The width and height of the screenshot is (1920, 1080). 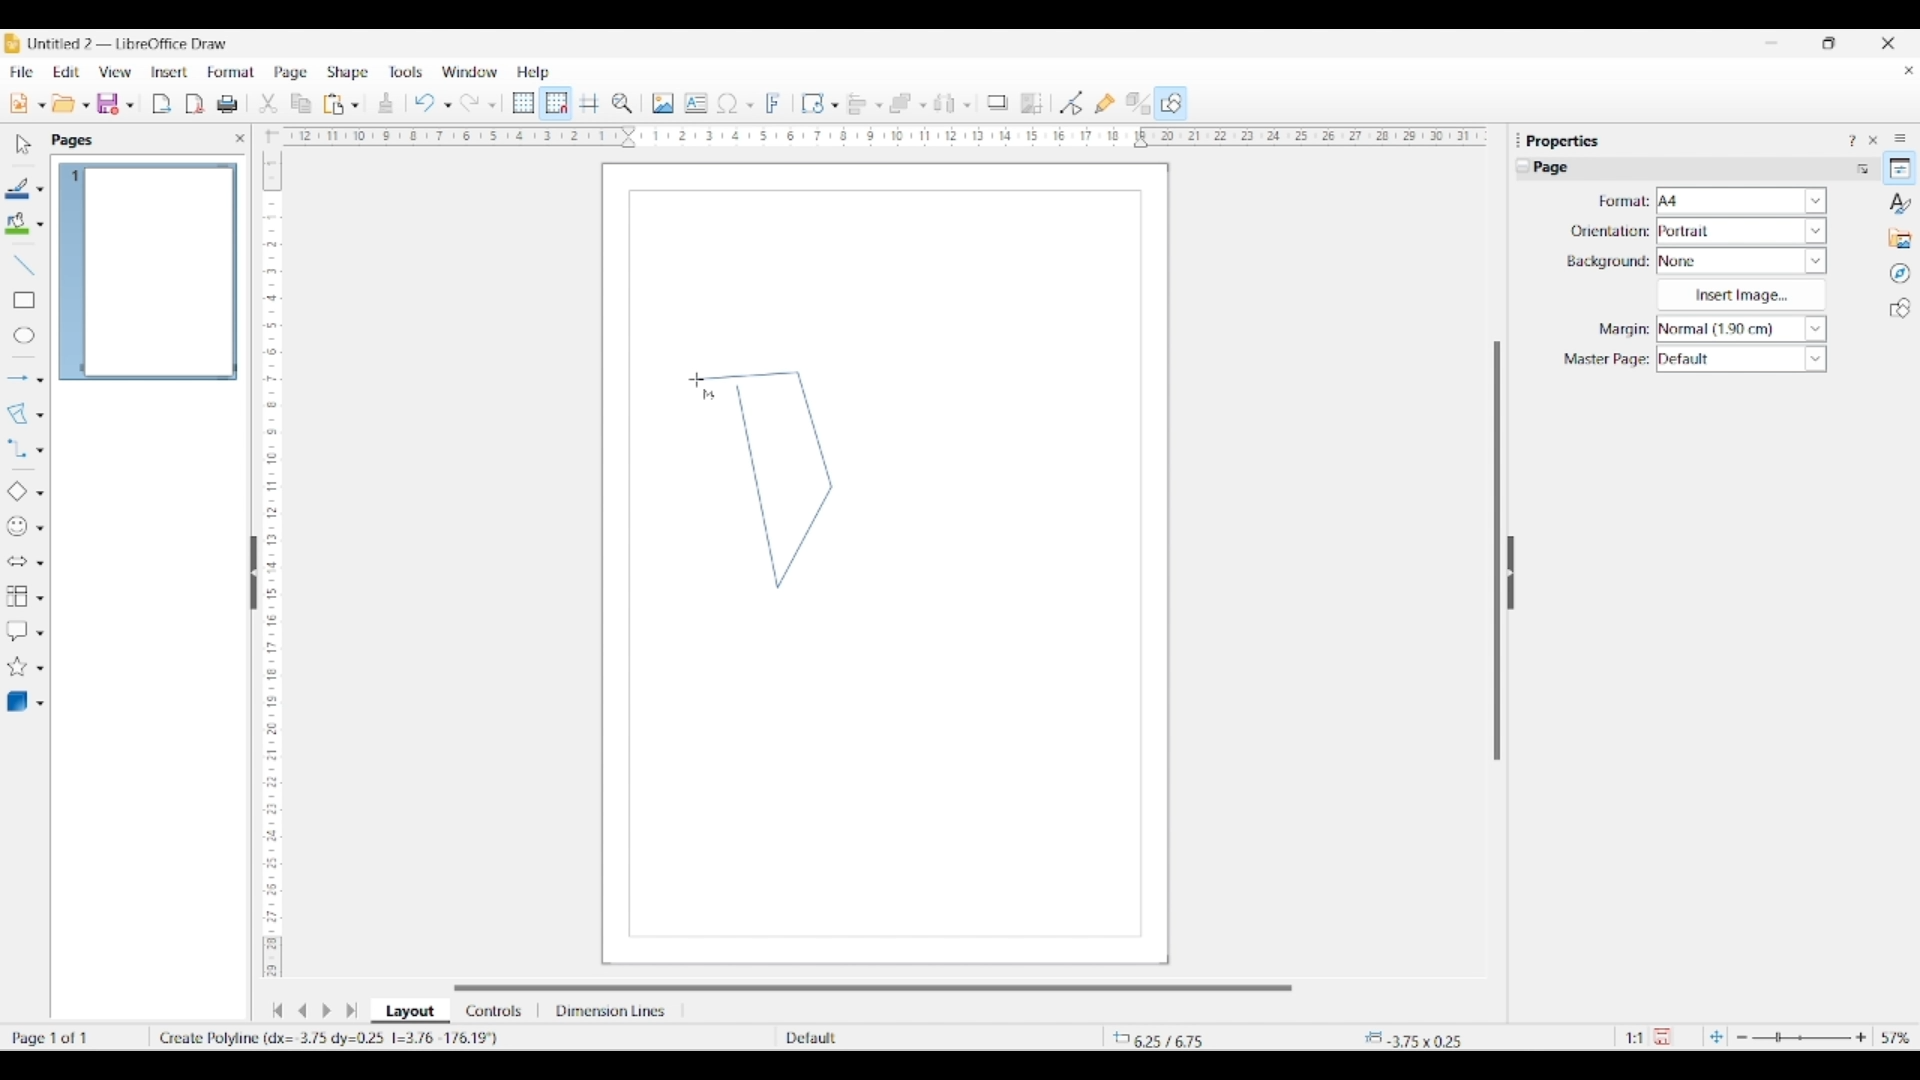 I want to click on Hide right sidebar, so click(x=1510, y=573).